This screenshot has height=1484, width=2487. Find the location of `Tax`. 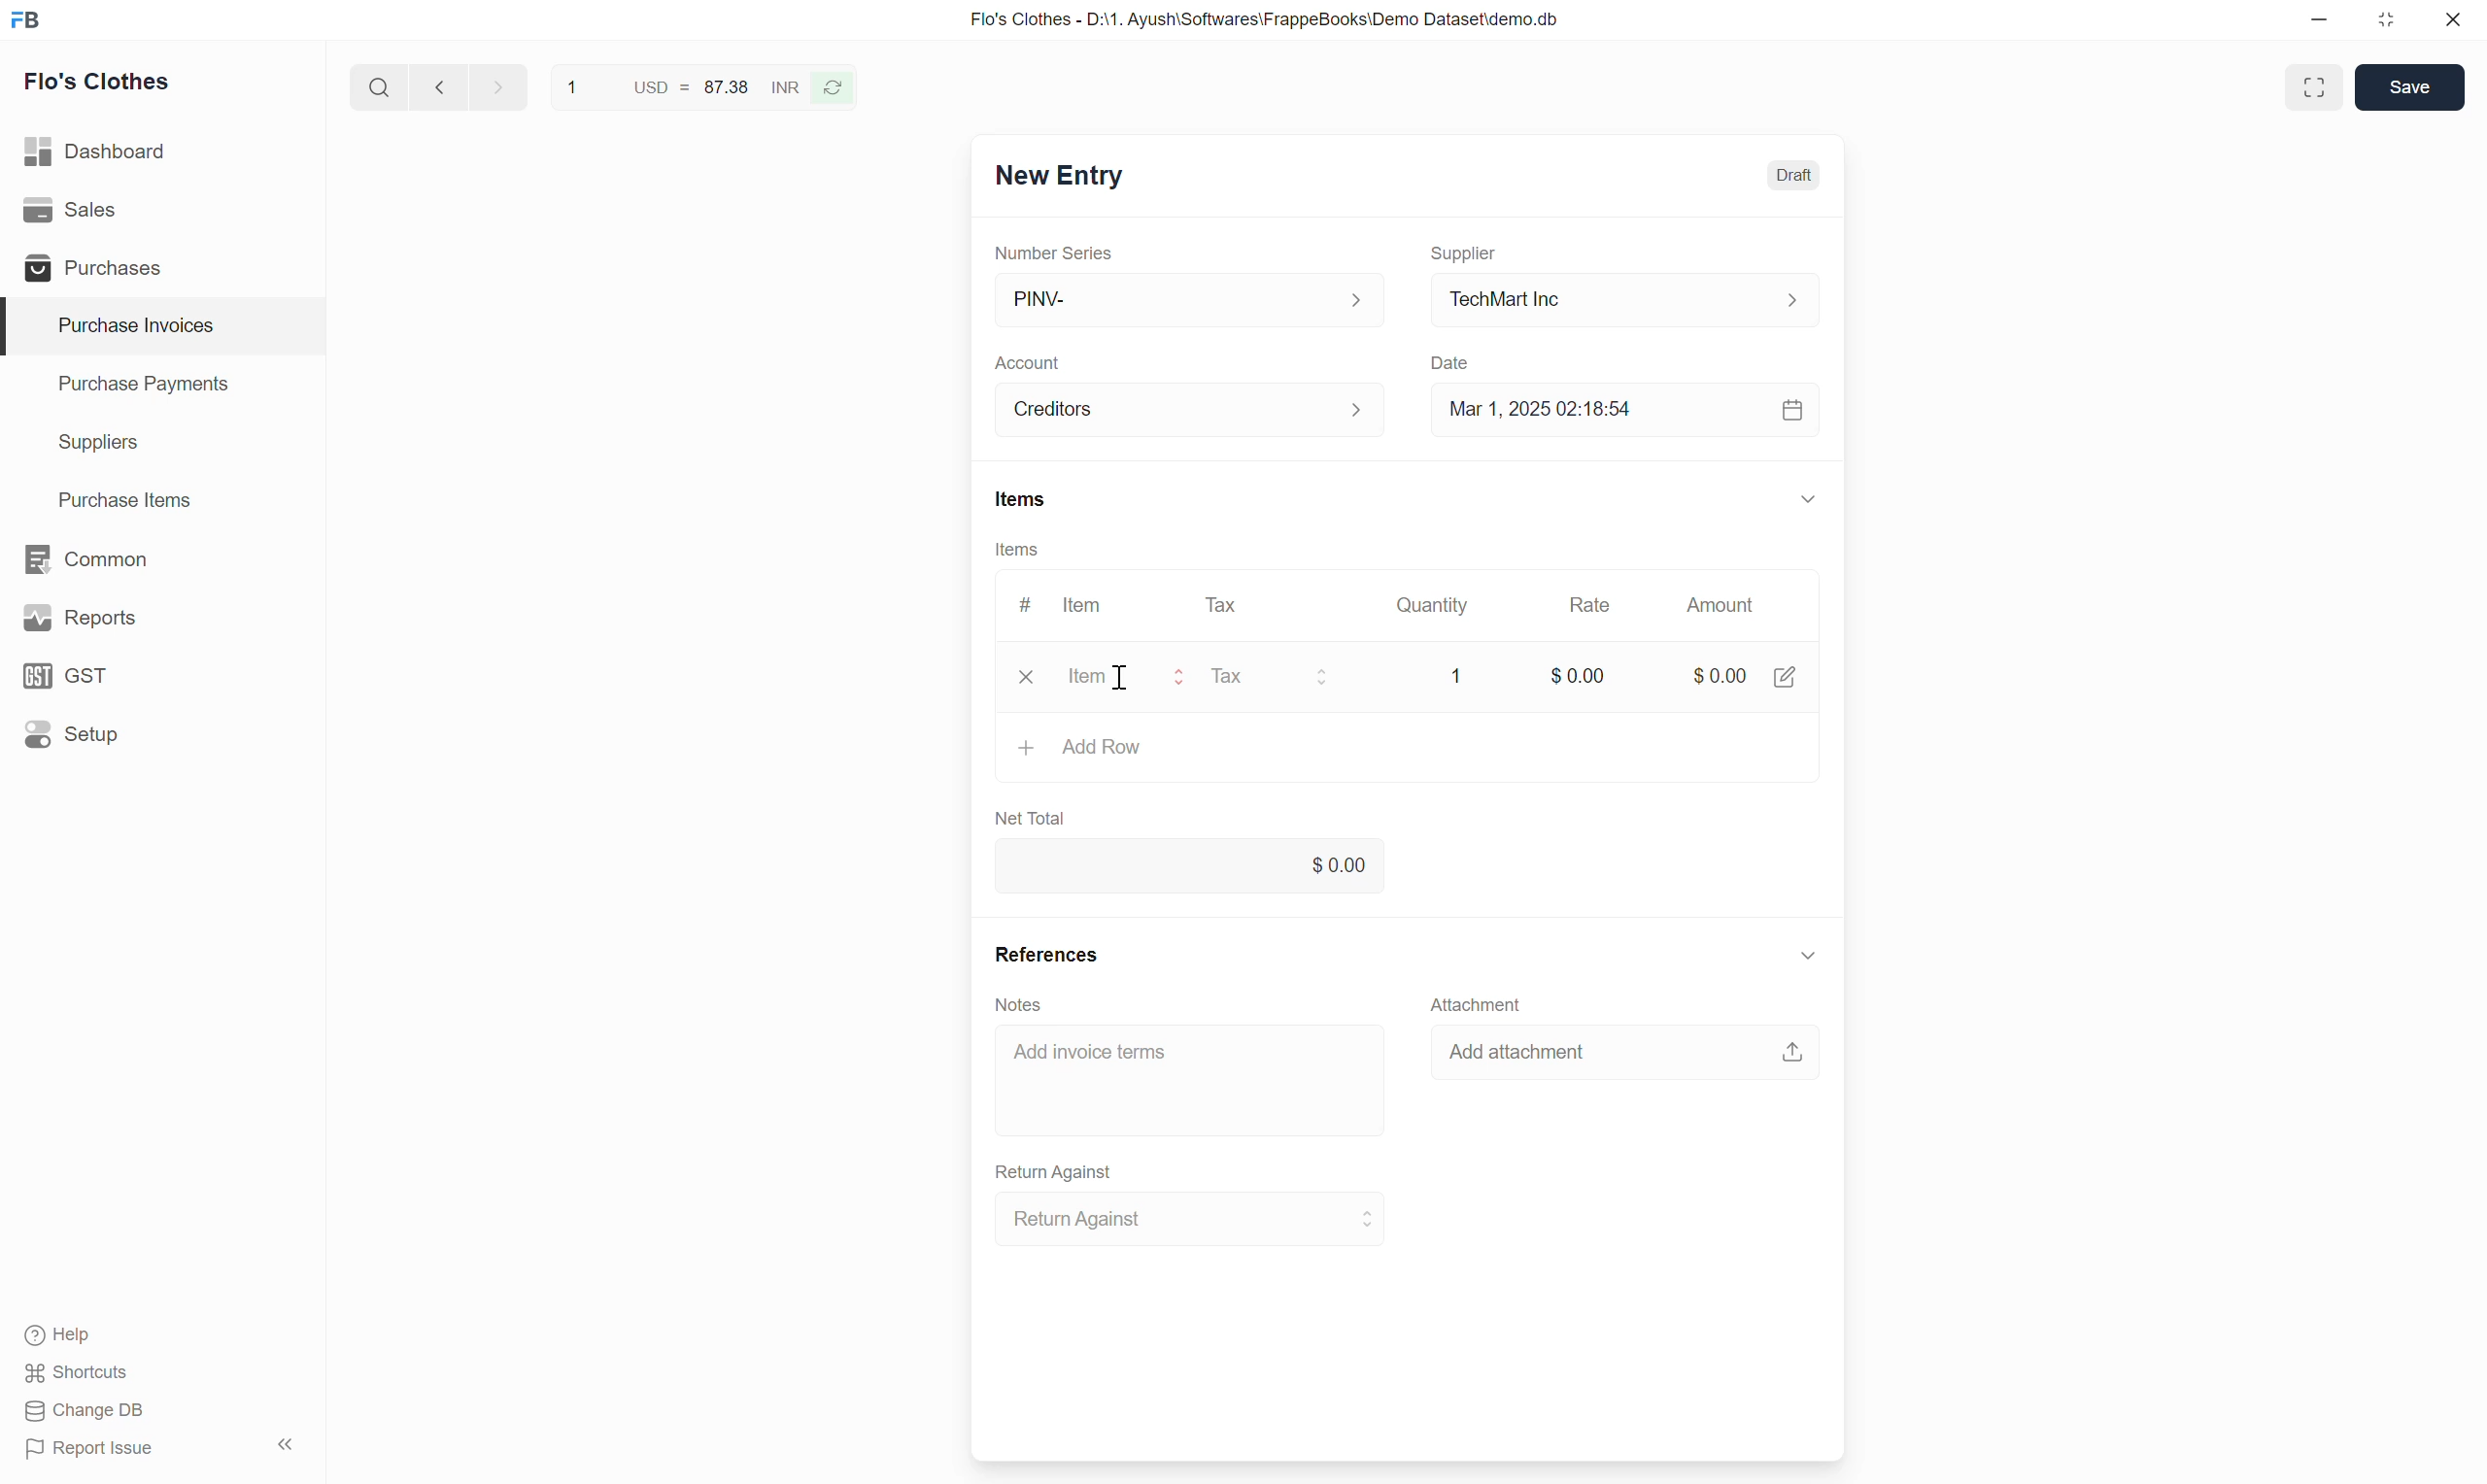

Tax is located at coordinates (1227, 605).